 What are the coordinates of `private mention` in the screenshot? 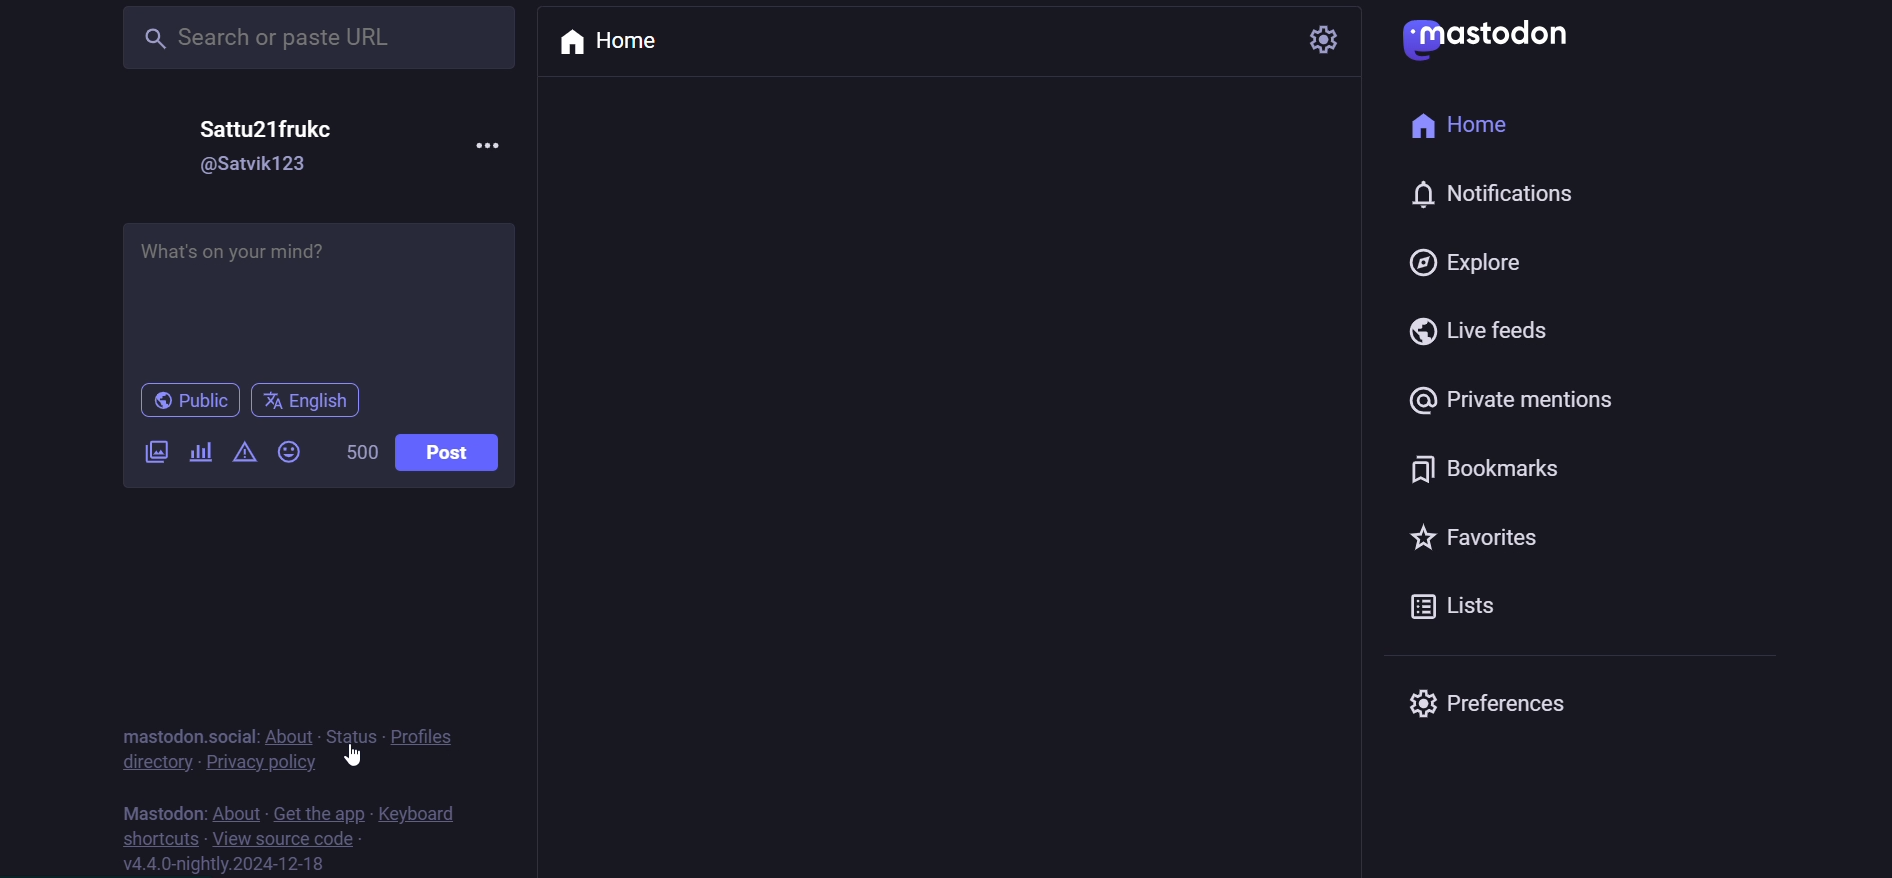 It's located at (1517, 402).